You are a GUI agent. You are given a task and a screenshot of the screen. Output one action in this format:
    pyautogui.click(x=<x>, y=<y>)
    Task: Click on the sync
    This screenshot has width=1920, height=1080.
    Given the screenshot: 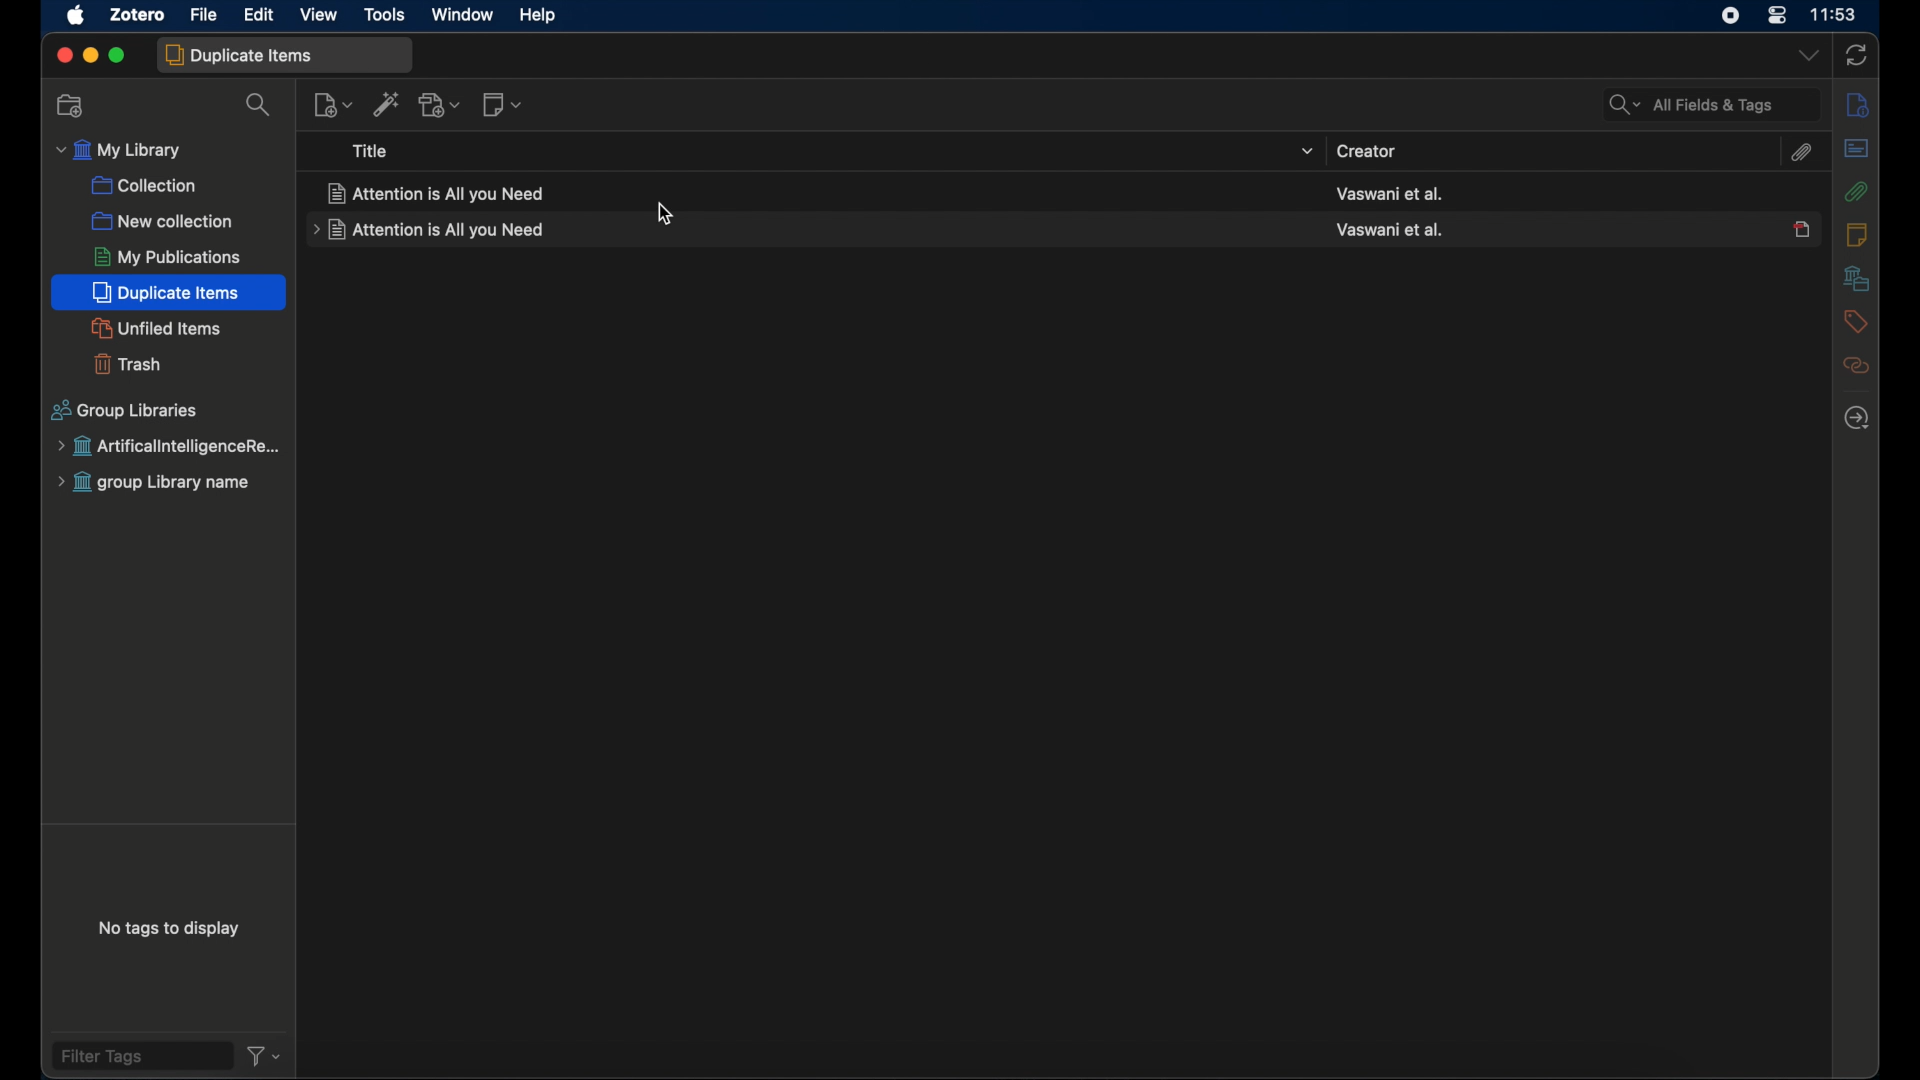 What is the action you would take?
    pyautogui.click(x=1856, y=55)
    